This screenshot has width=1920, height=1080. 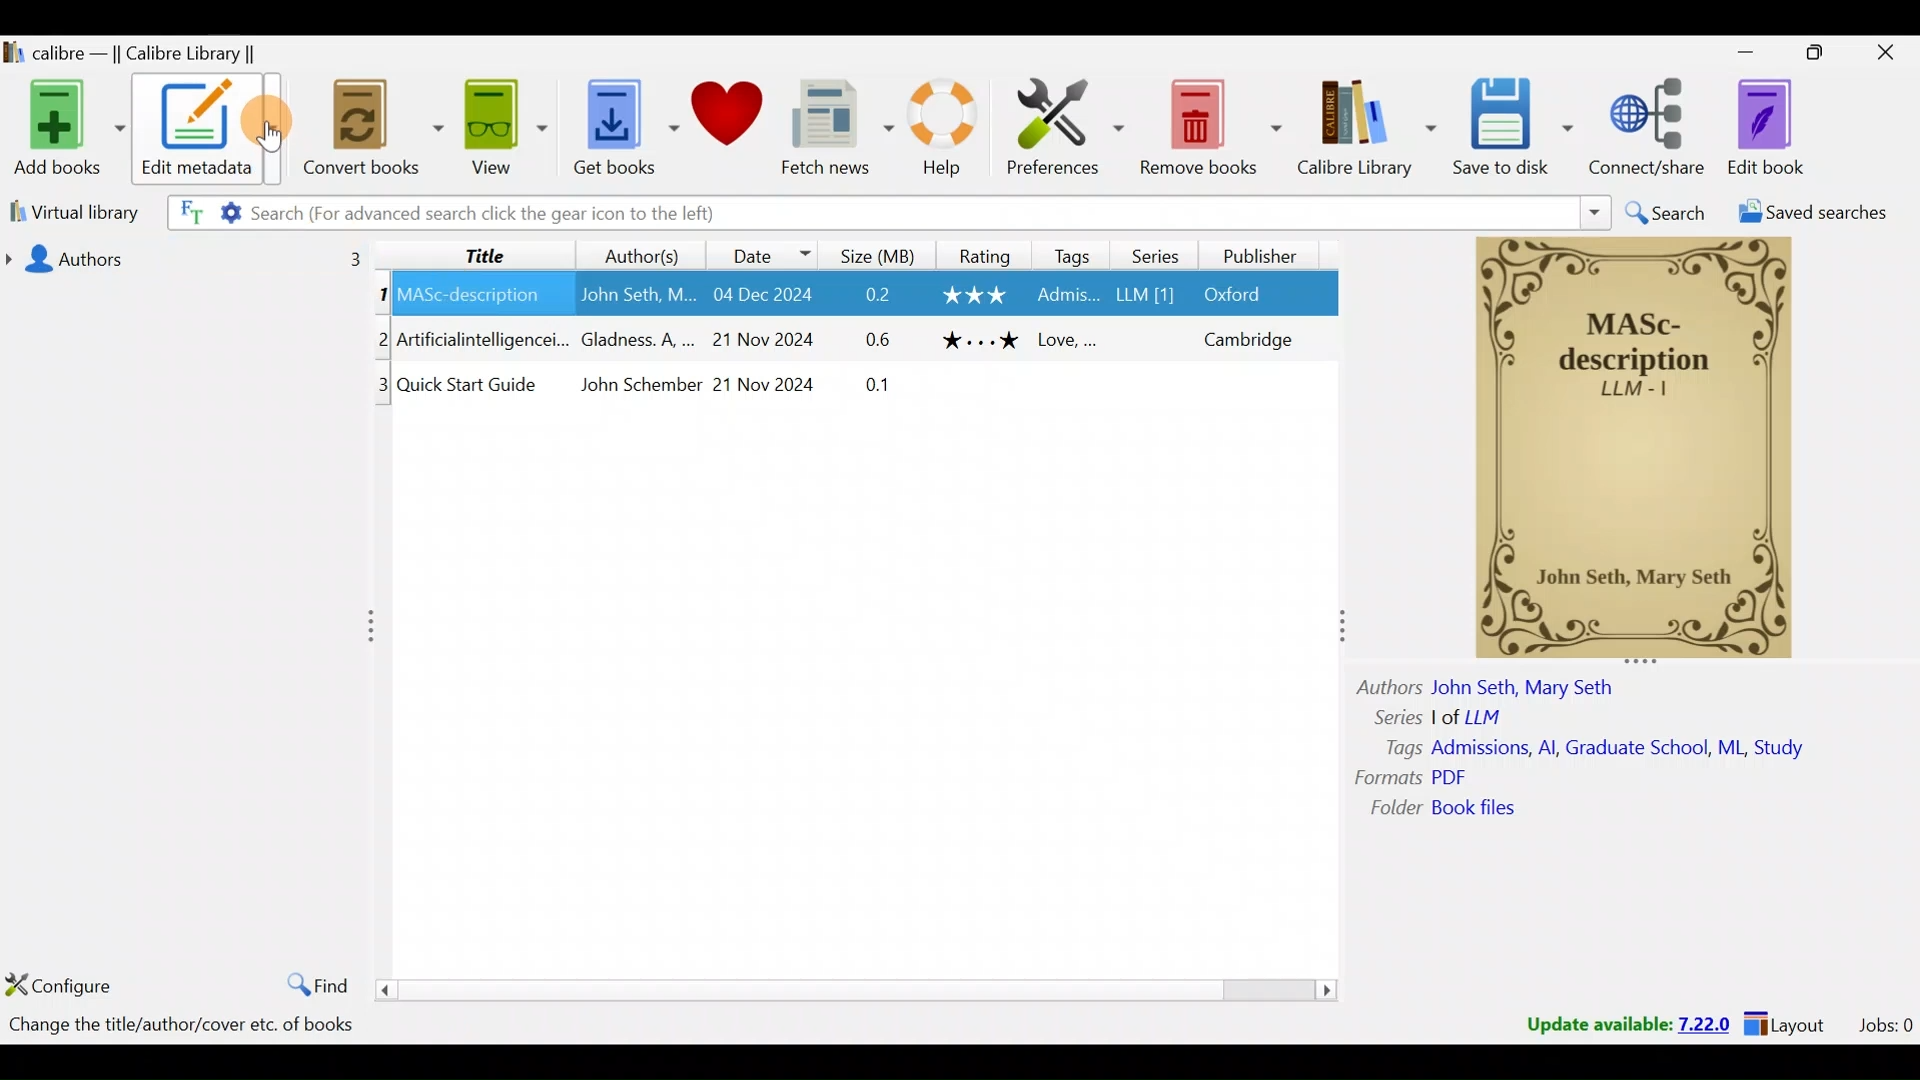 I want to click on , so click(x=1064, y=295).